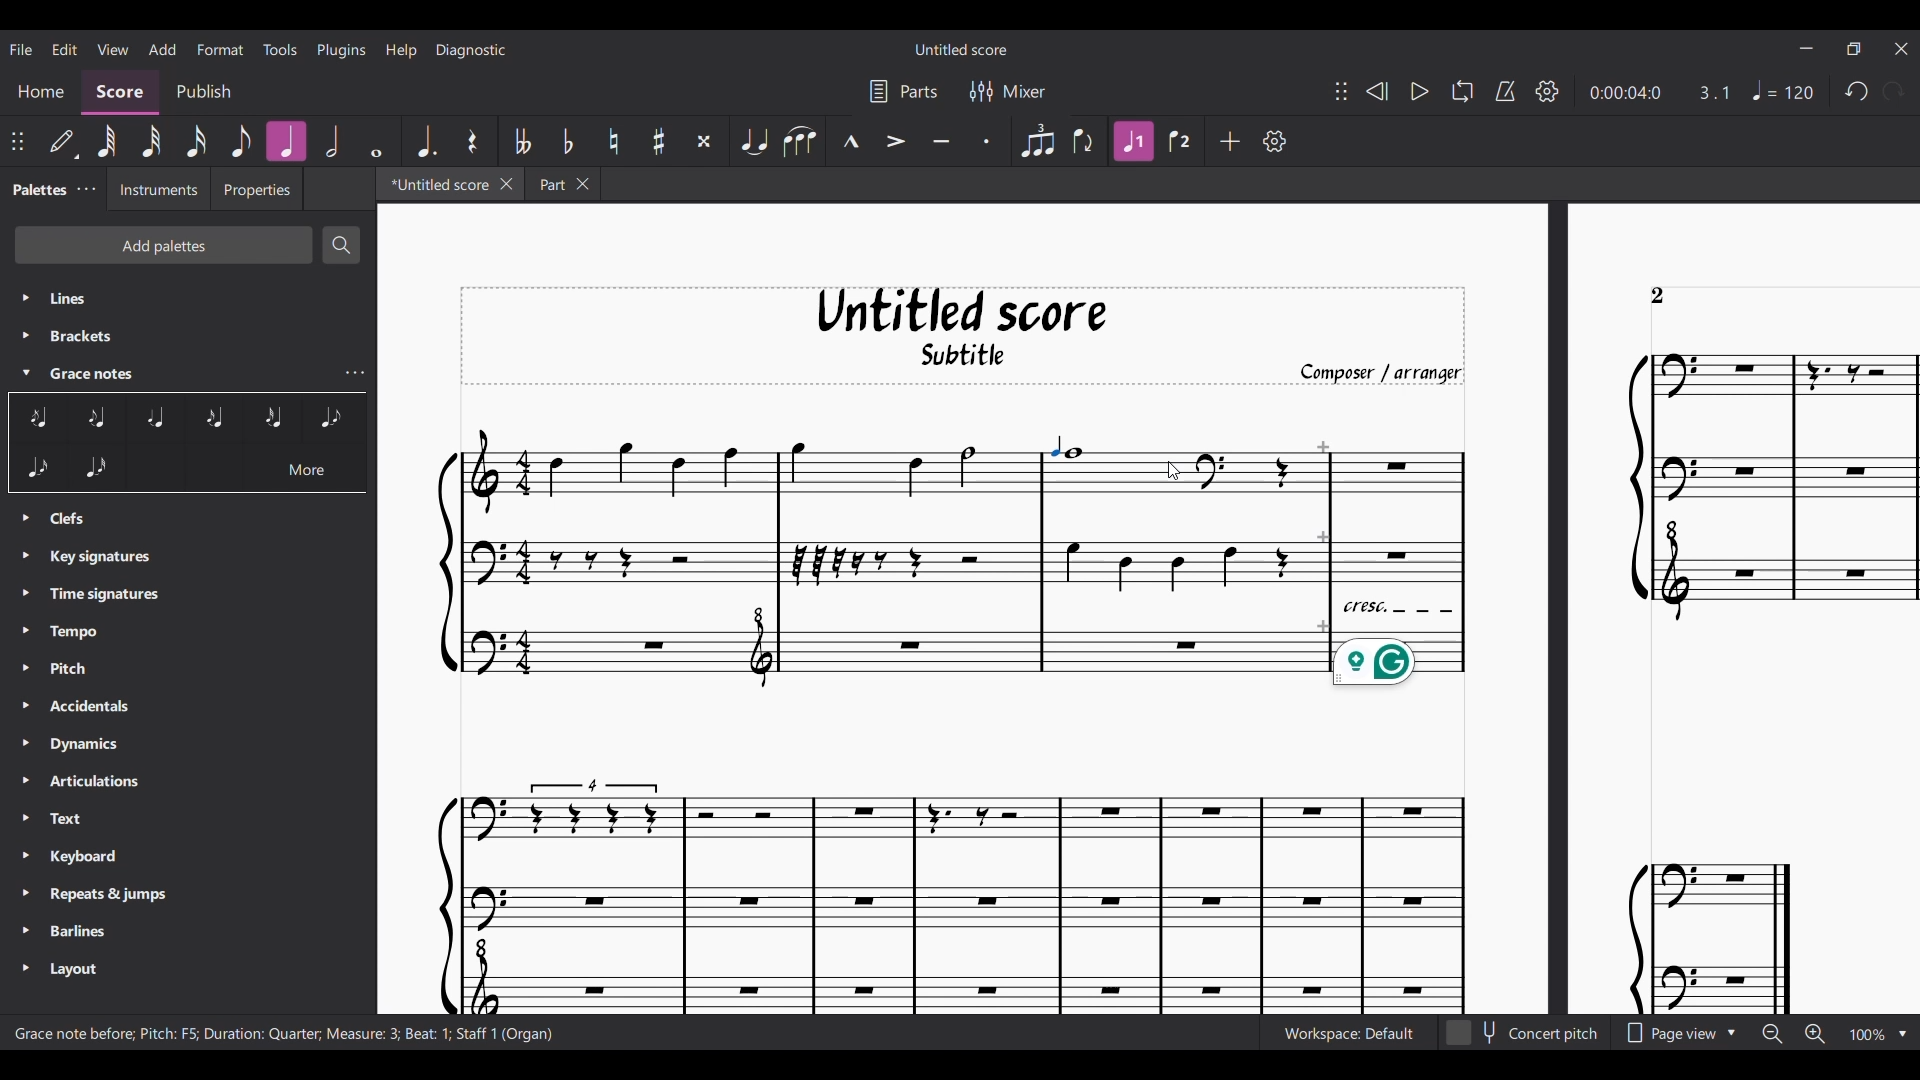 This screenshot has height=1080, width=1920. What do you see at coordinates (1036, 141) in the screenshot?
I see `Tuplet` at bounding box center [1036, 141].